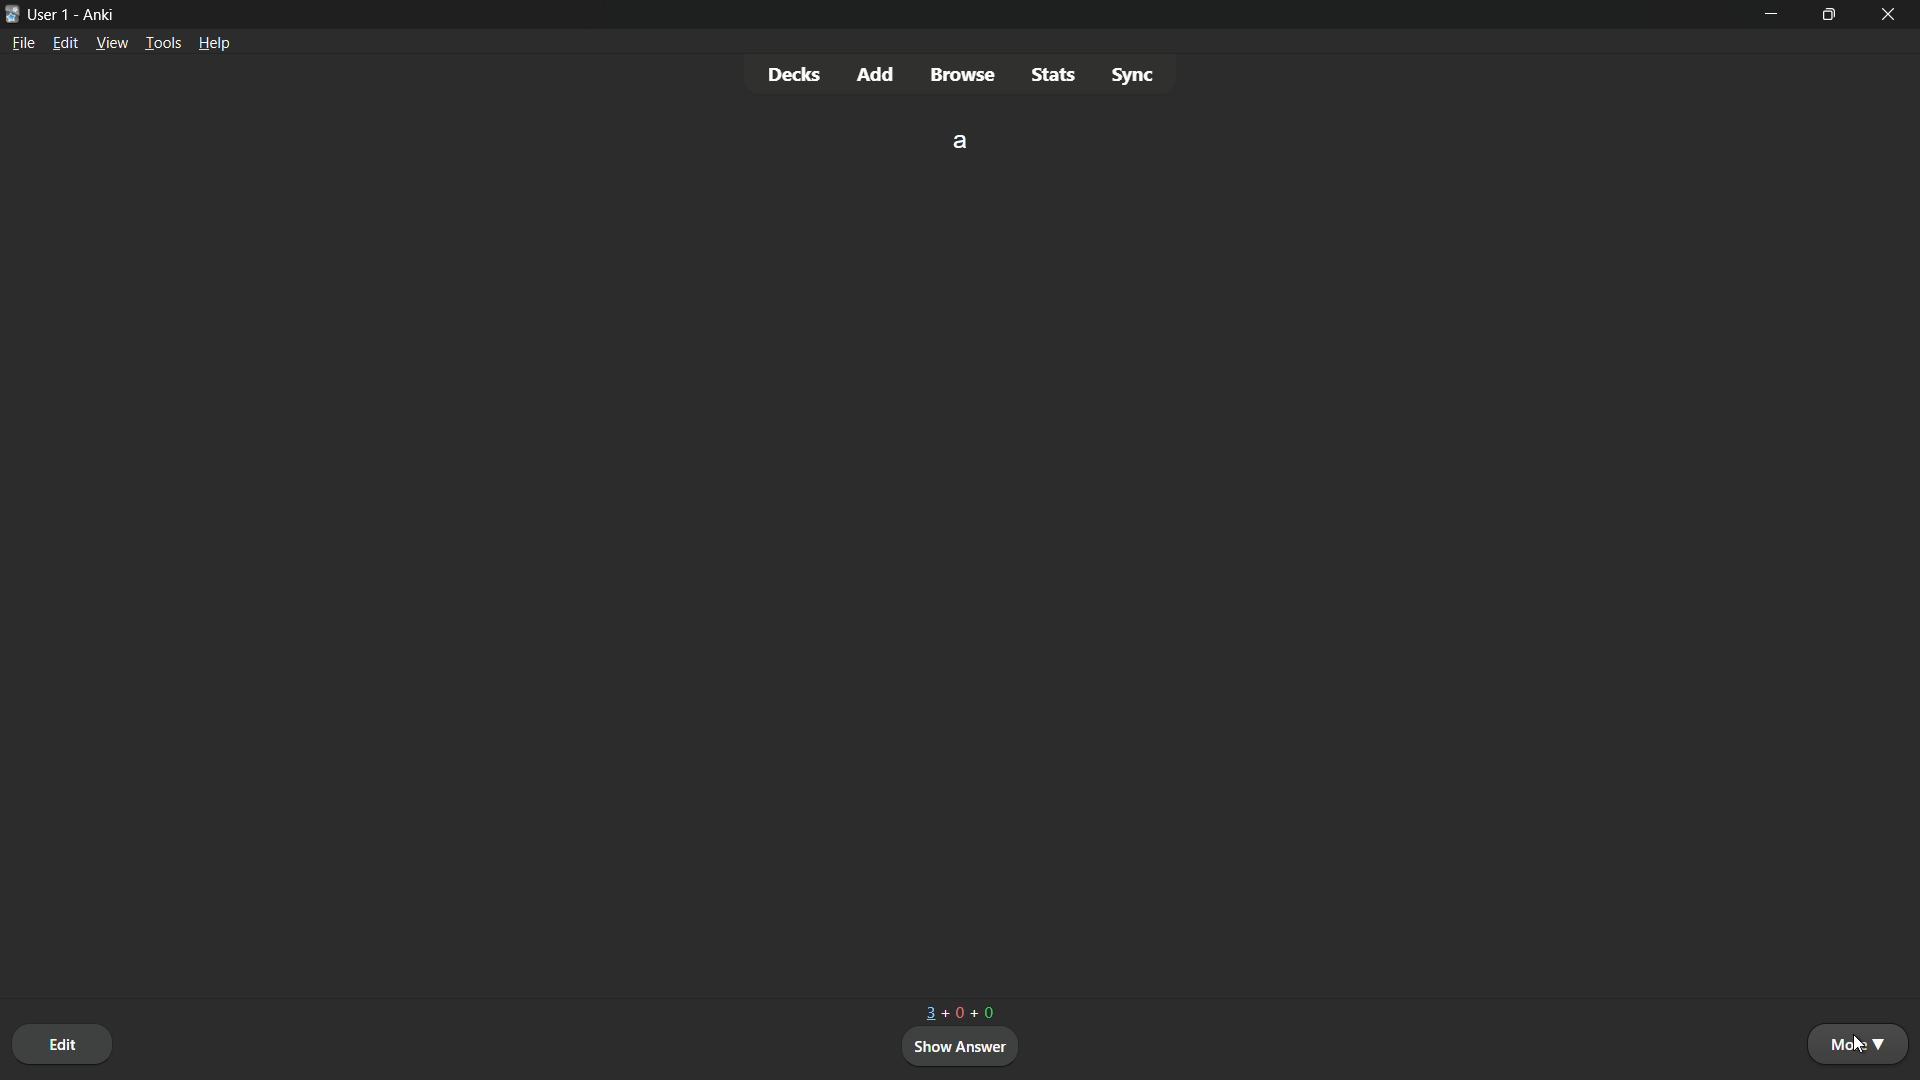 Image resolution: width=1920 pixels, height=1080 pixels. Describe the element at coordinates (65, 42) in the screenshot. I see `edit menu` at that location.